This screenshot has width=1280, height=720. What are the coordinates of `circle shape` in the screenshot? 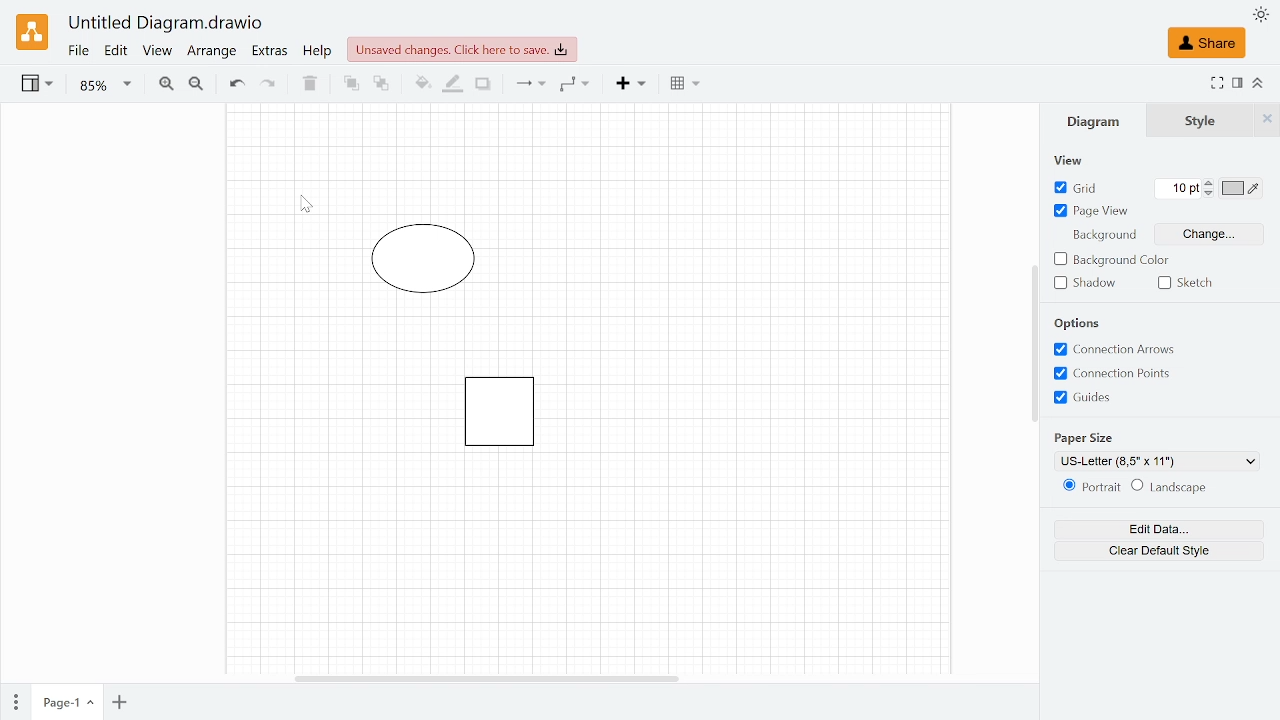 It's located at (426, 262).